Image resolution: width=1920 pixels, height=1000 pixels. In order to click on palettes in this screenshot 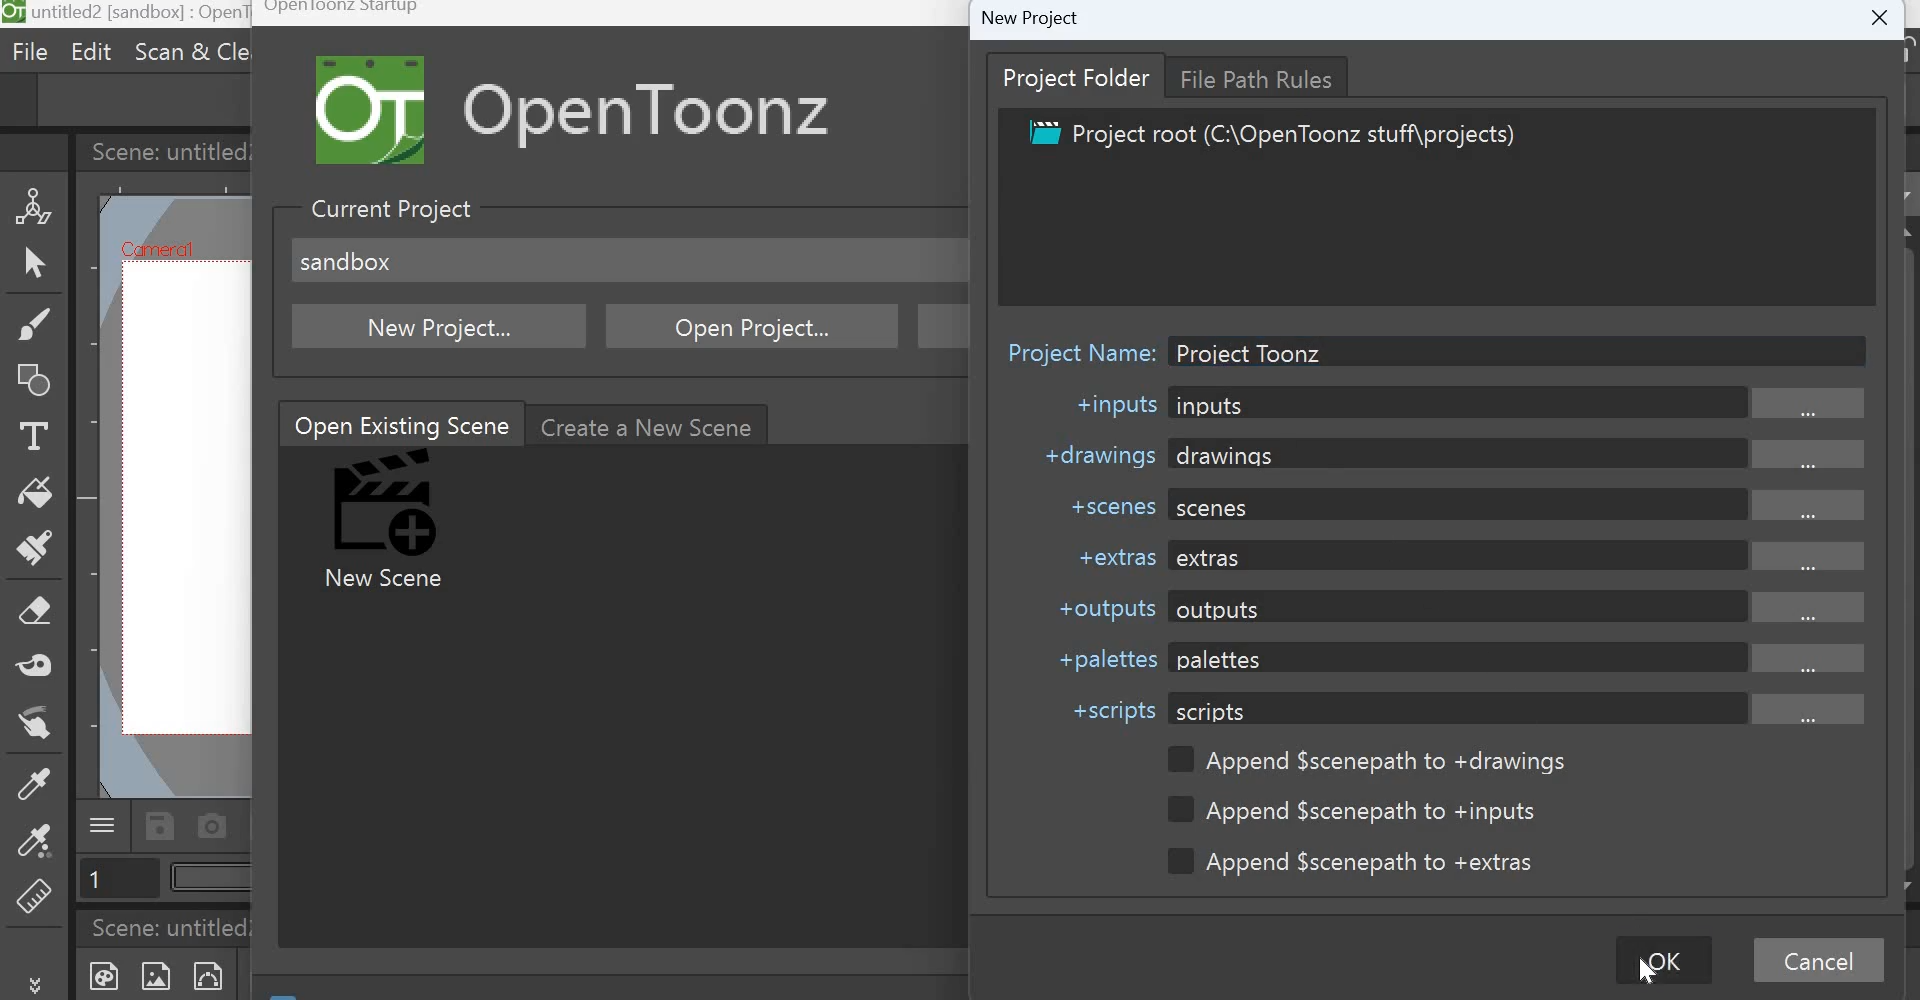, I will do `click(1520, 658)`.